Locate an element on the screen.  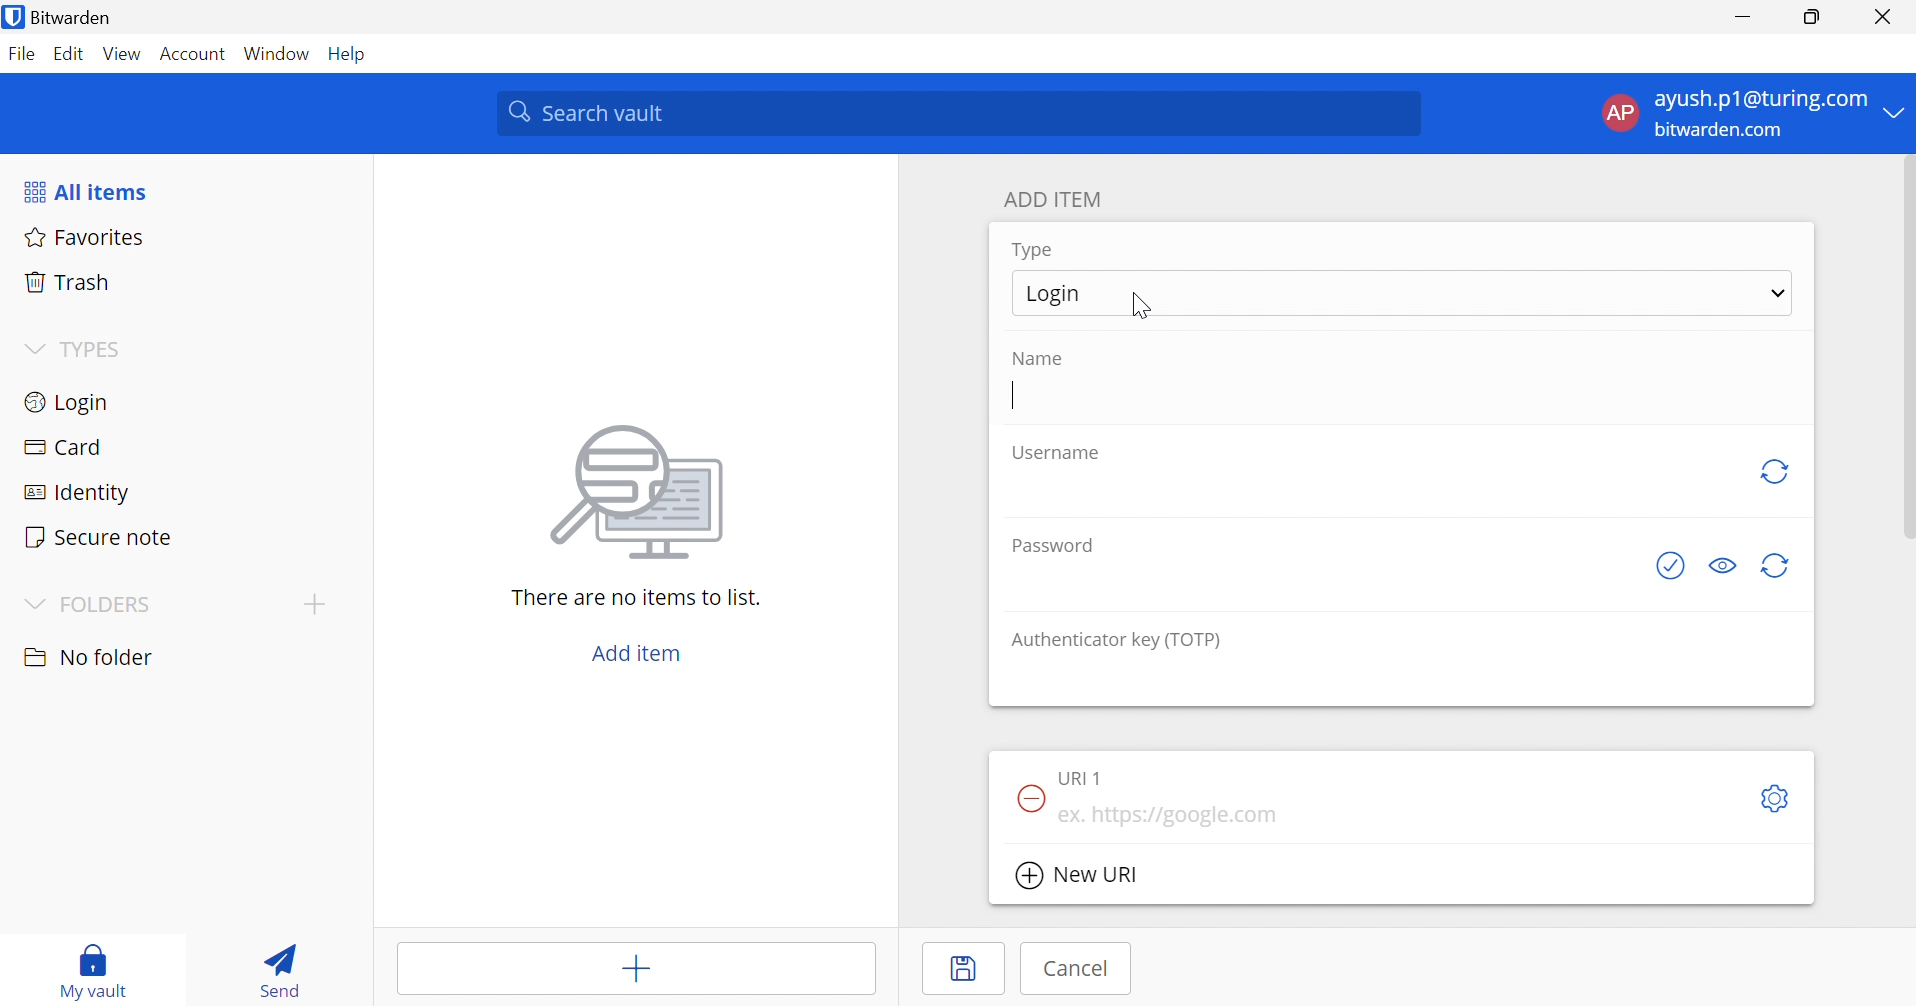
Vertical scrollbar is located at coordinates (1904, 350).